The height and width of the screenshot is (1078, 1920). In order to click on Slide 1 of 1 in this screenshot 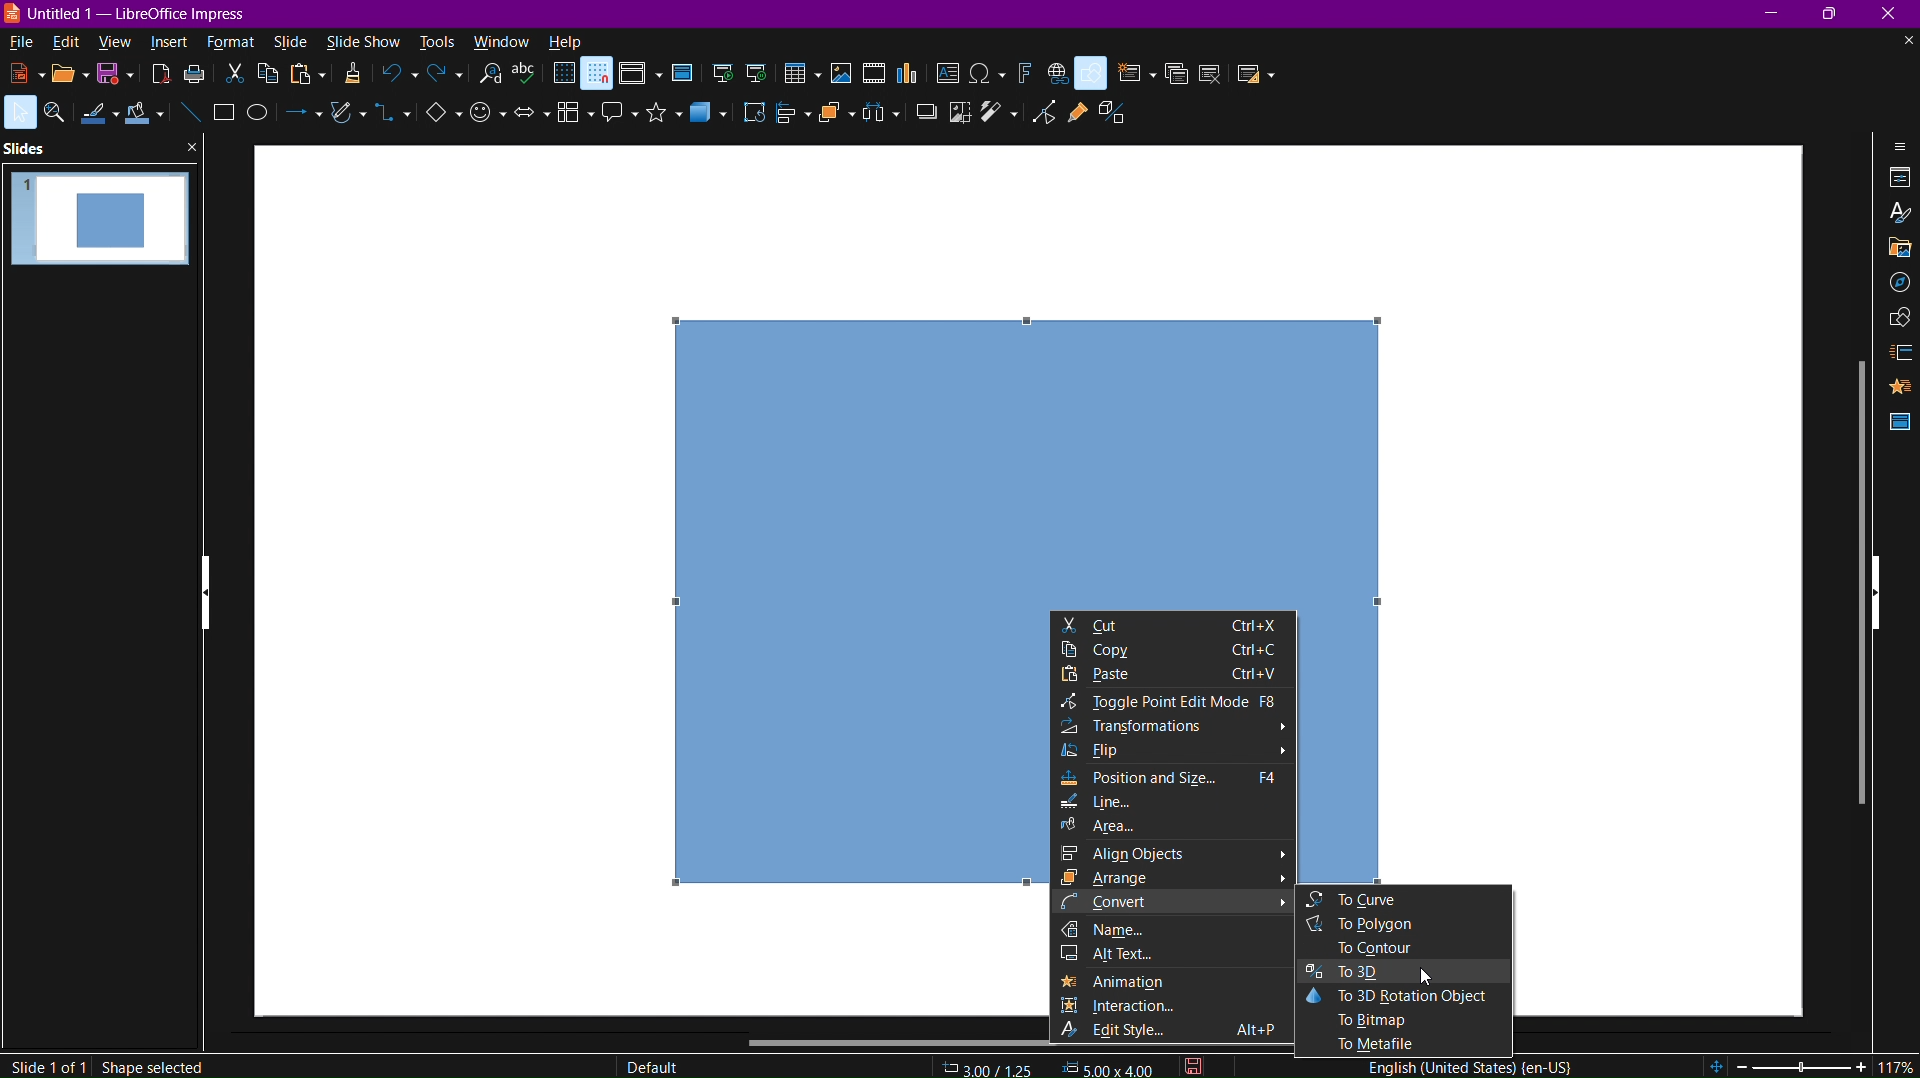, I will do `click(46, 1066)`.